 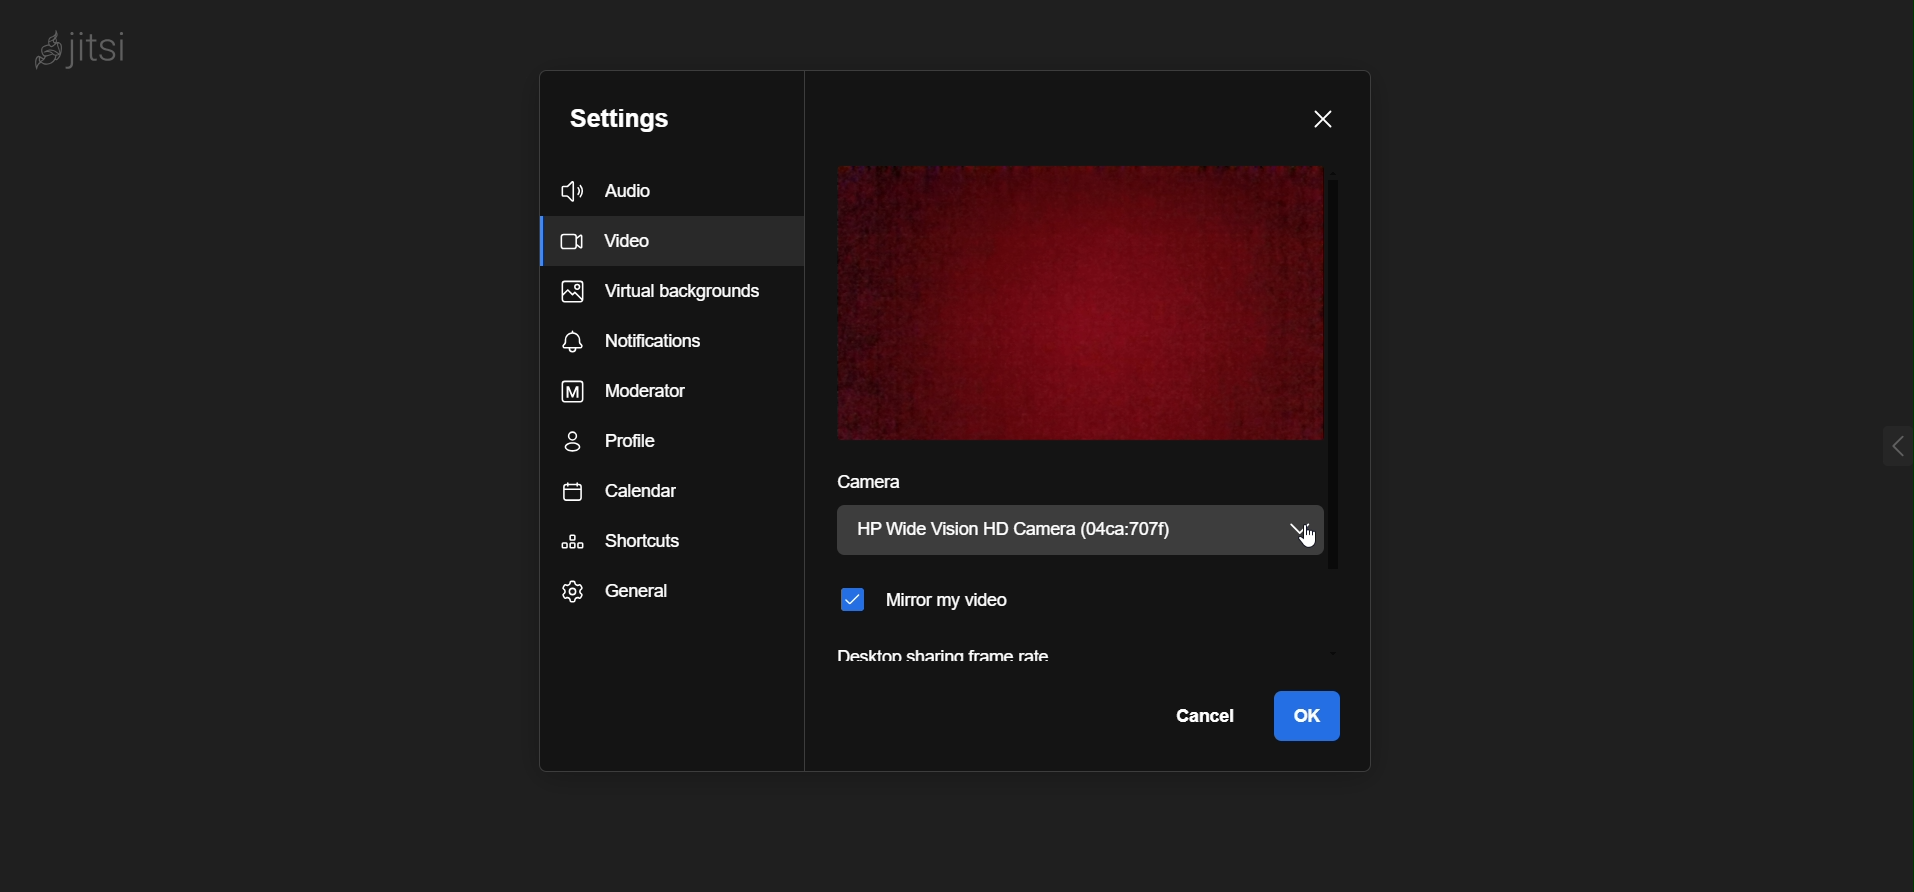 What do you see at coordinates (632, 447) in the screenshot?
I see `profile` at bounding box center [632, 447].